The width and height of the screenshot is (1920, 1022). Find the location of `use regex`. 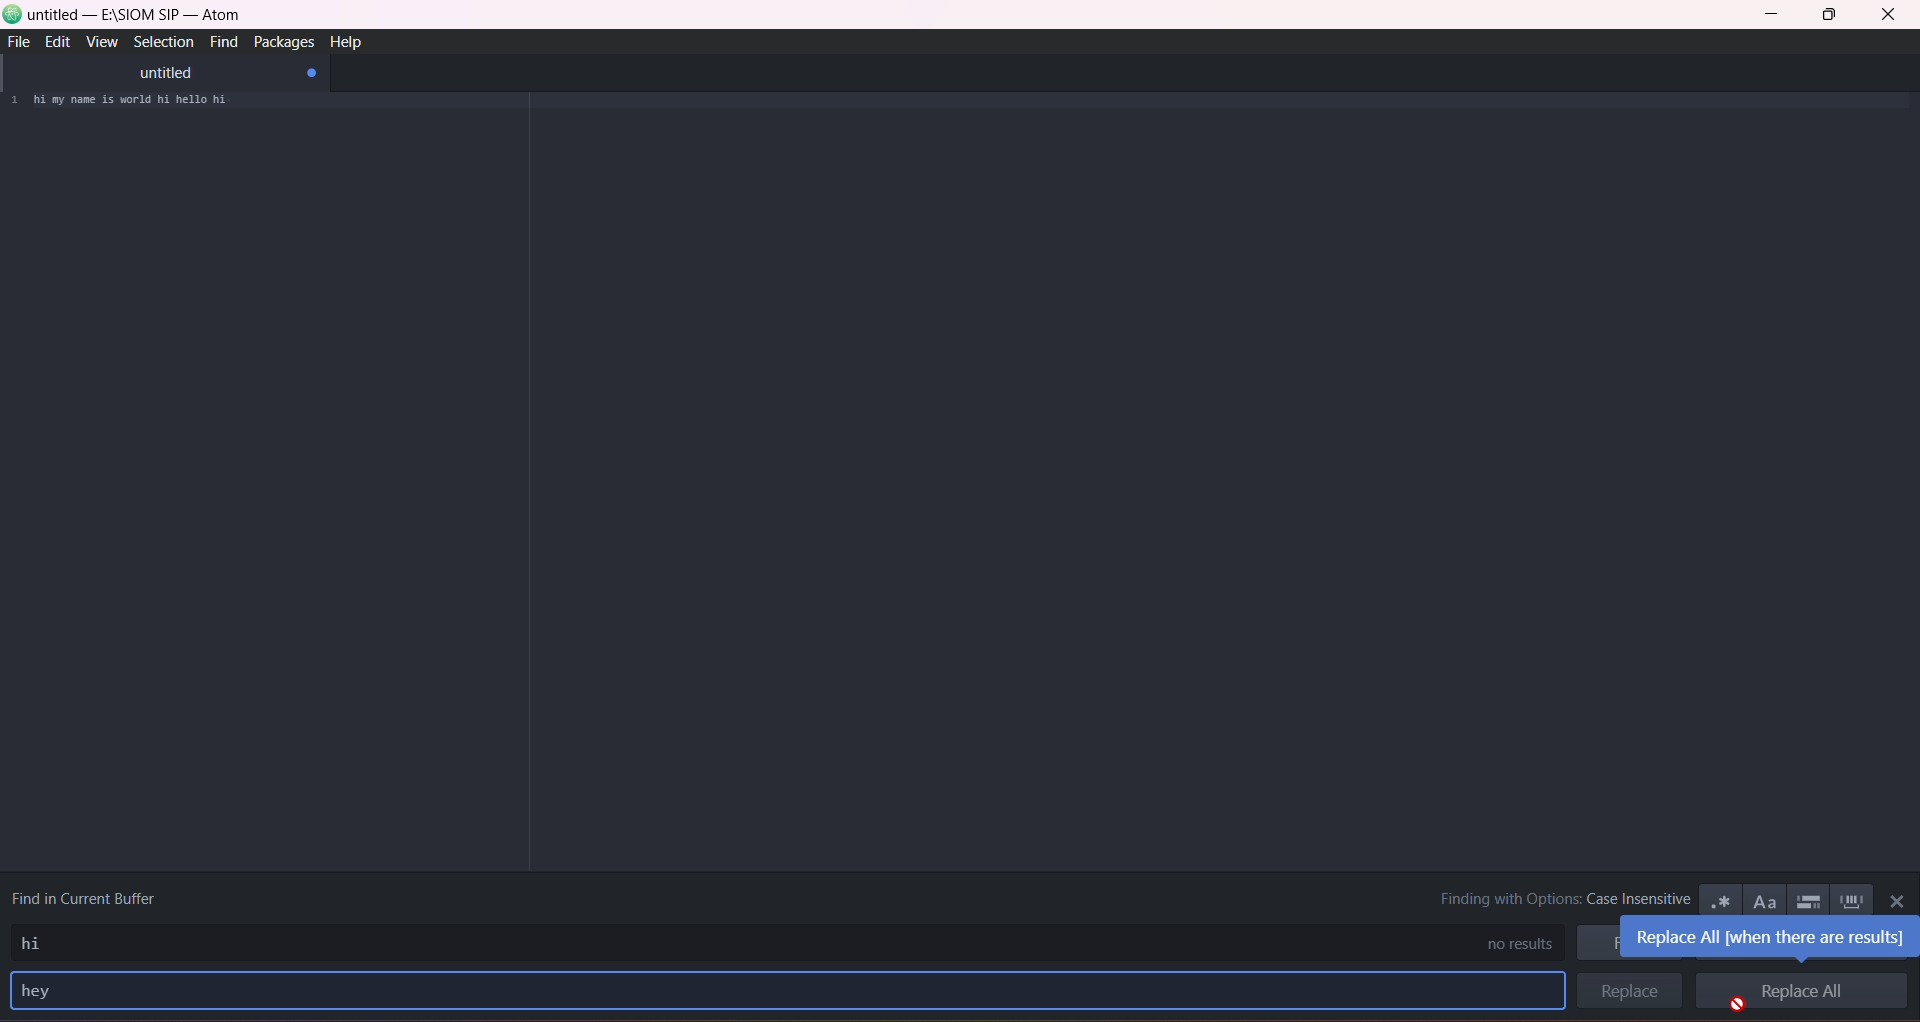

use regex is located at coordinates (1720, 898).